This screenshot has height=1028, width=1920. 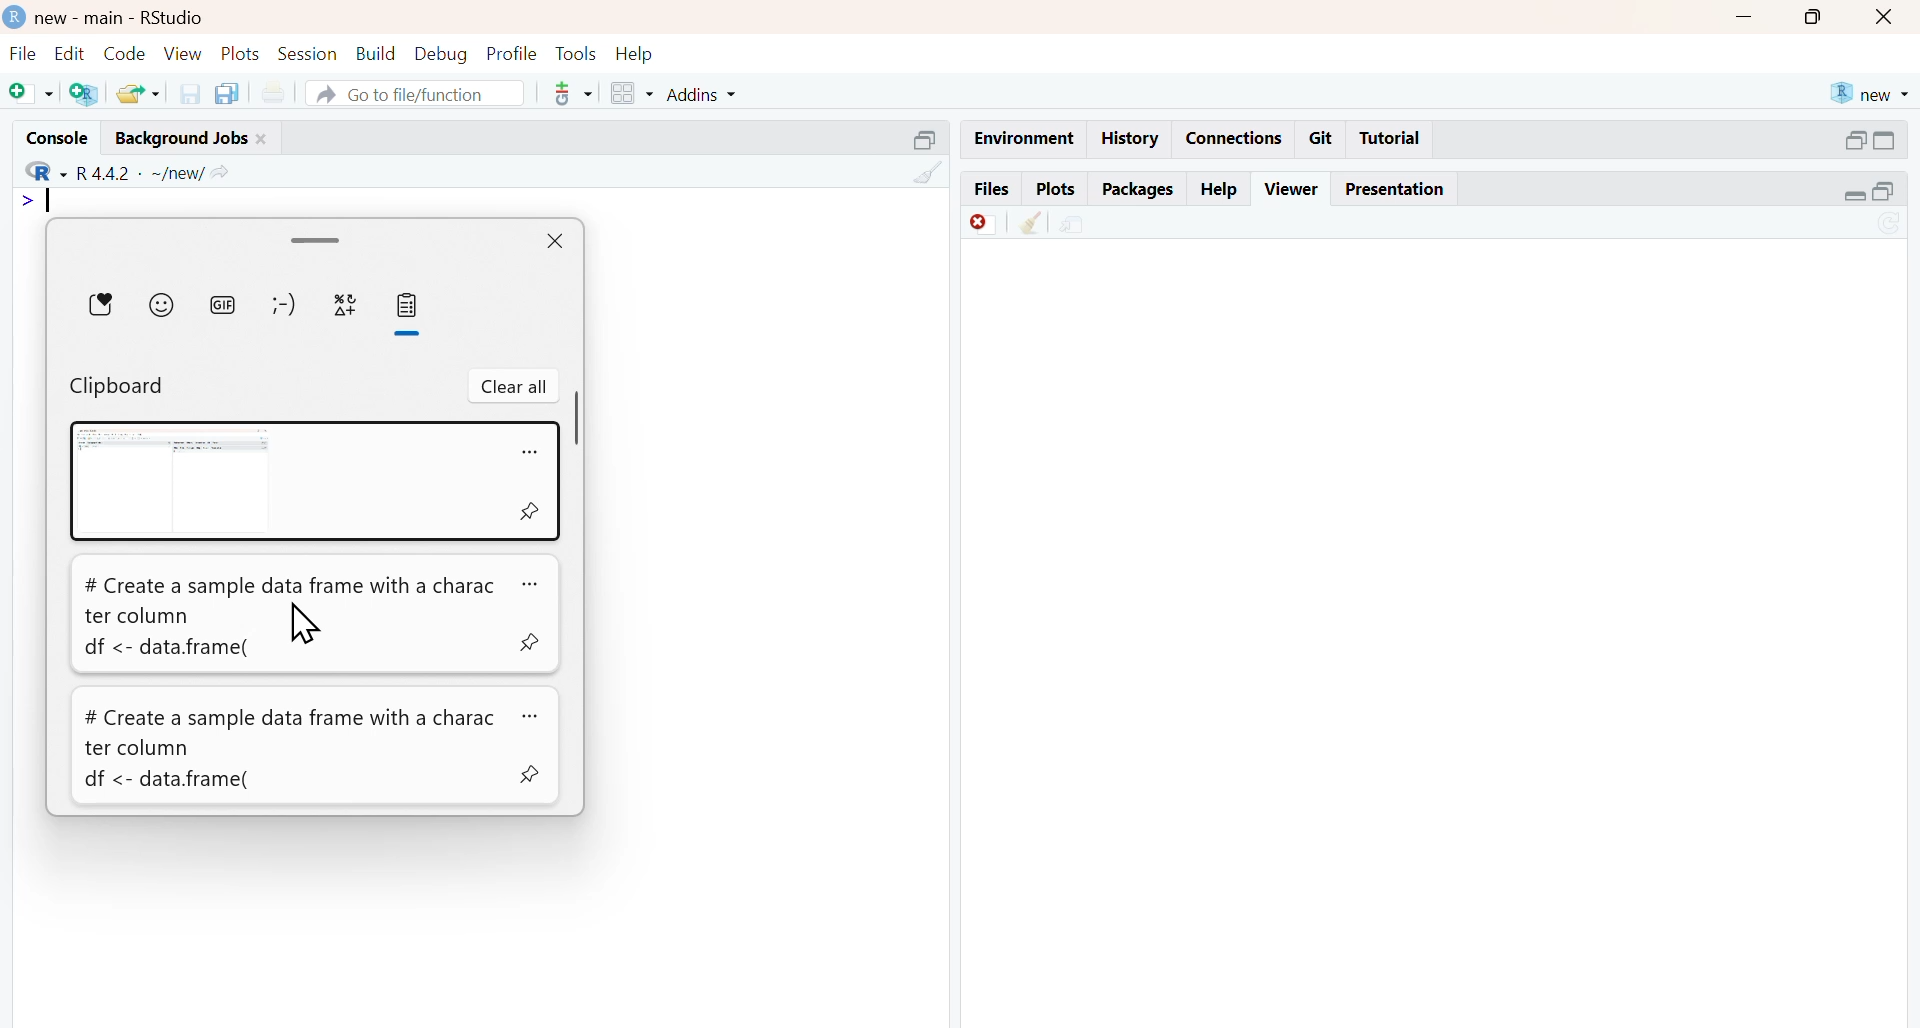 What do you see at coordinates (122, 18) in the screenshot?
I see `new - main - RStudio` at bounding box center [122, 18].